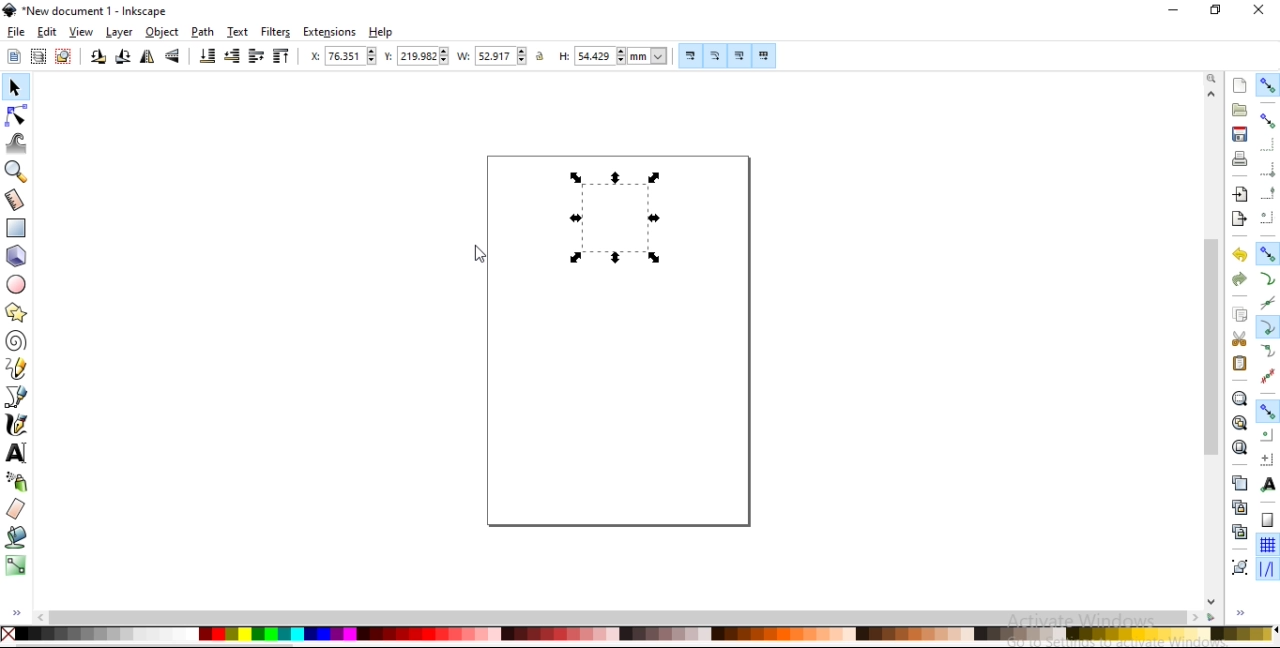 The width and height of the screenshot is (1280, 648). Describe the element at coordinates (1240, 447) in the screenshot. I see `zoom to fit page` at that location.